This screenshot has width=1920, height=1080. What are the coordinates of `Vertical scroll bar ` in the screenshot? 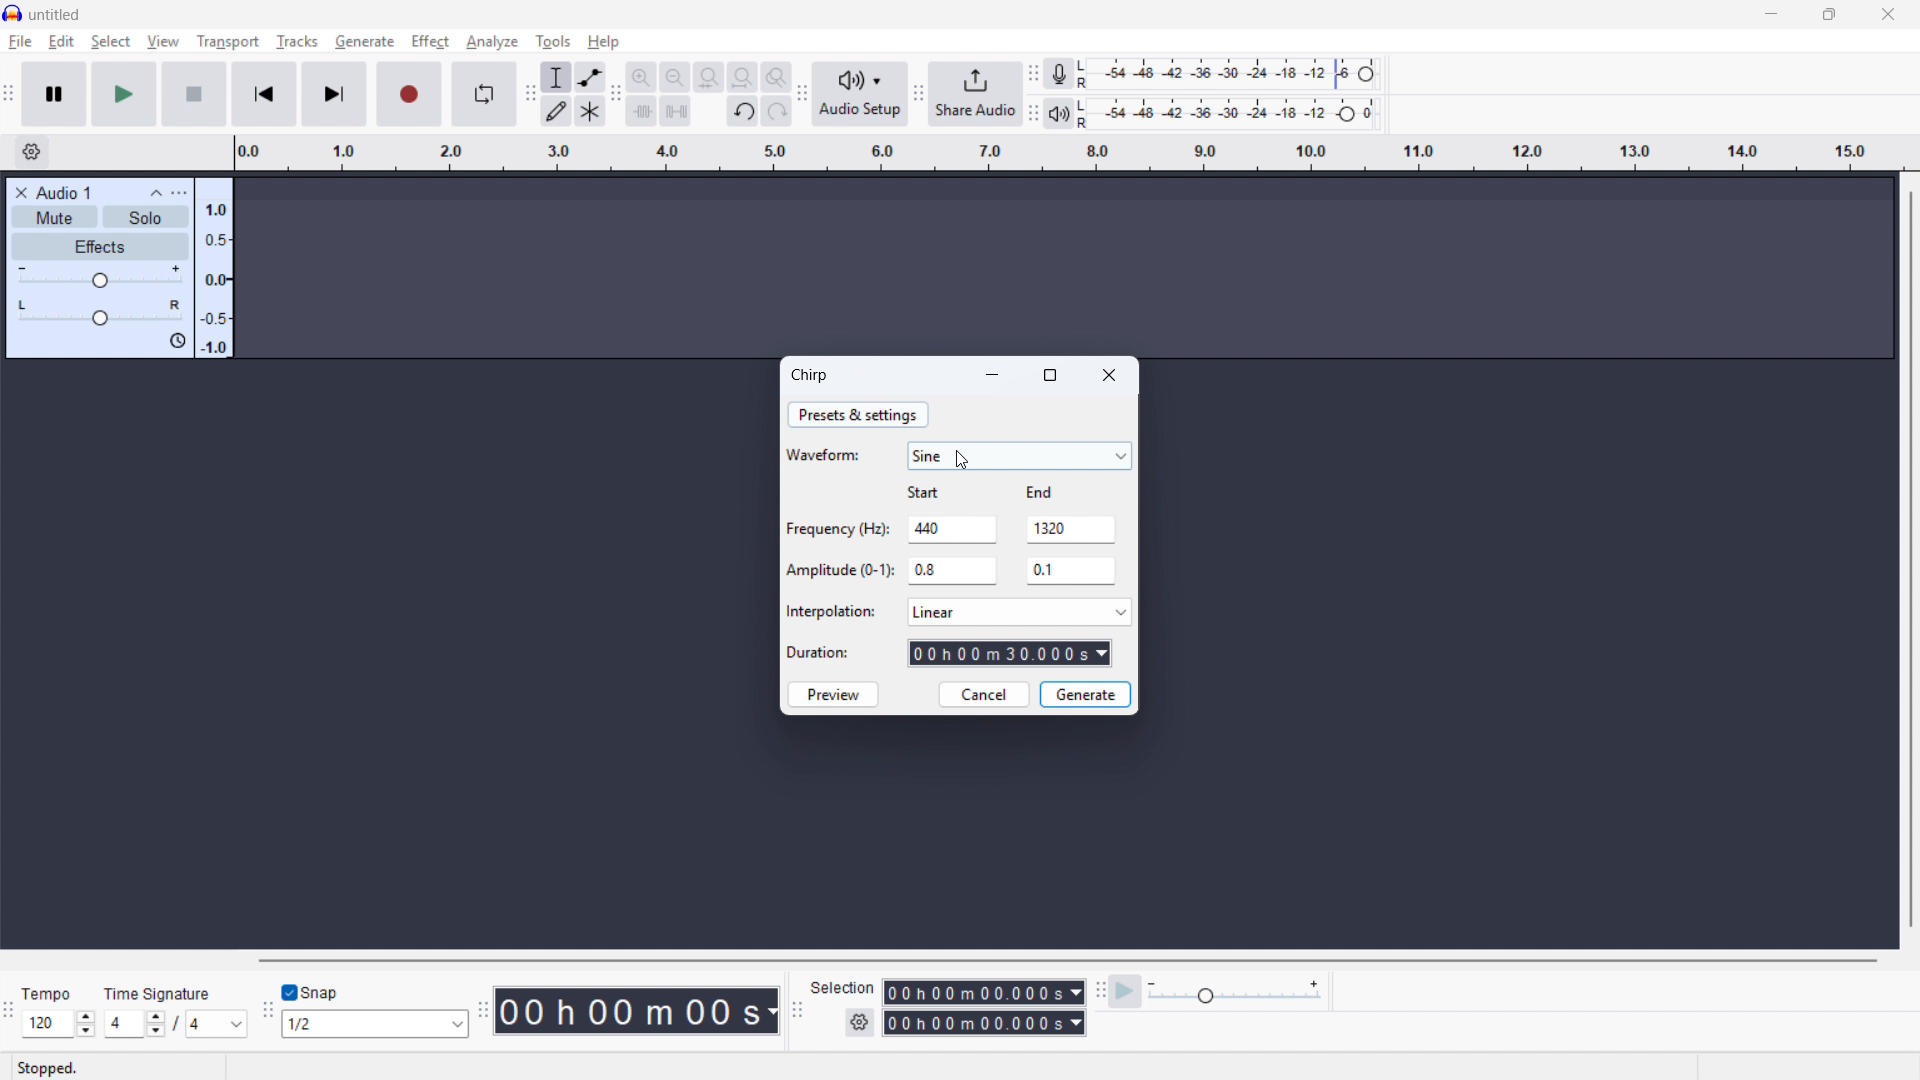 It's located at (1911, 560).